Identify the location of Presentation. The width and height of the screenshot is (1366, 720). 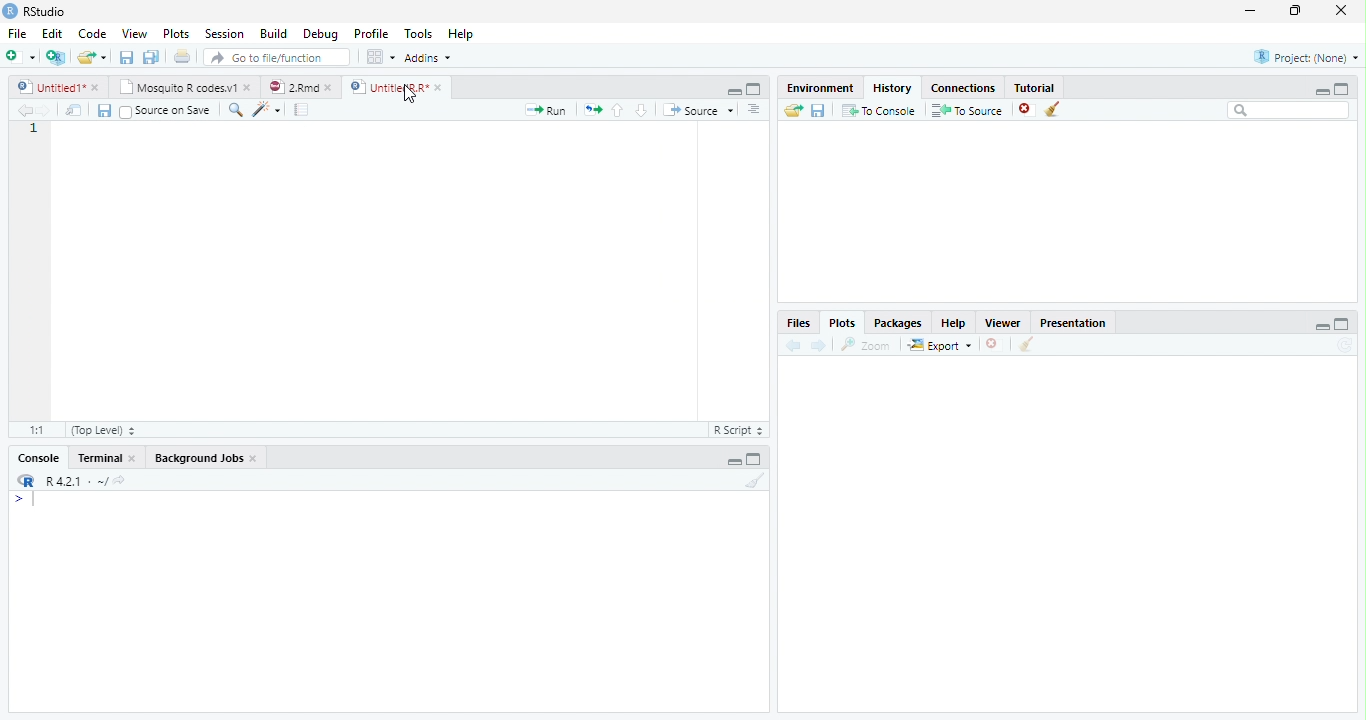
(1072, 323).